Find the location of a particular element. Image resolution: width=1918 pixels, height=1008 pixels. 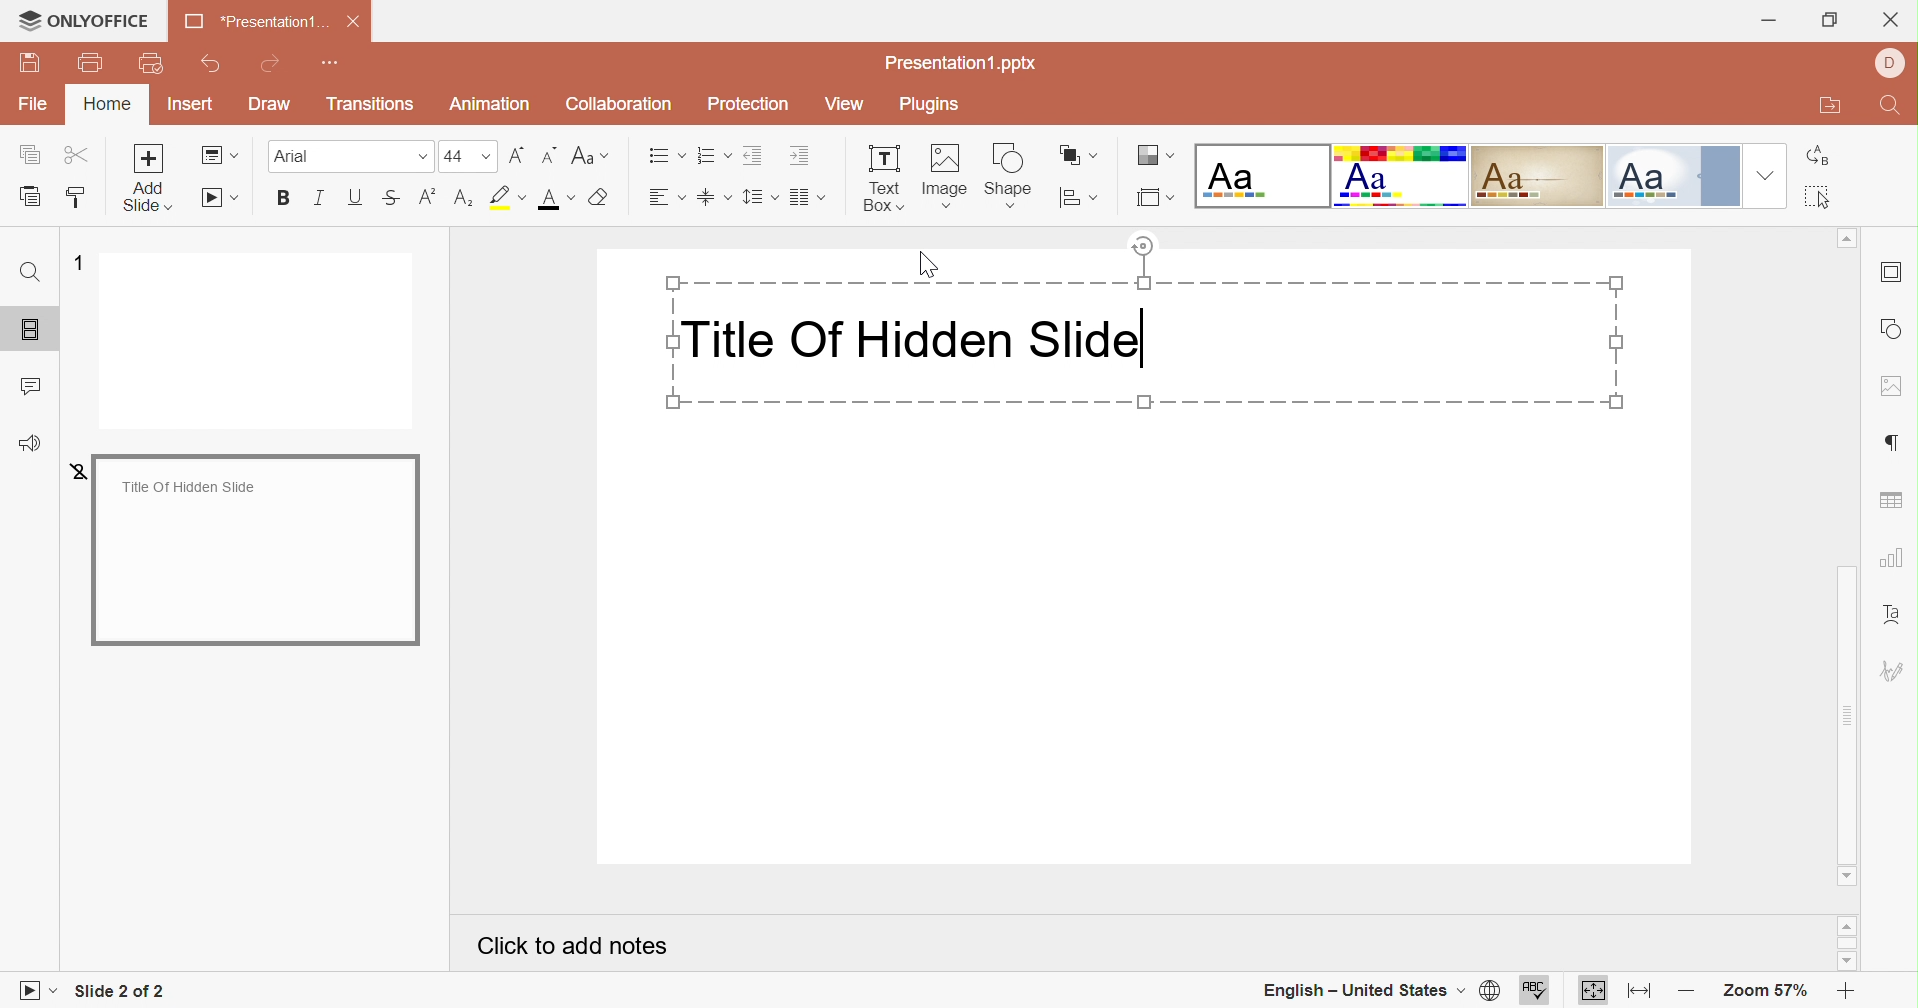

Title Of Hidden Slide is located at coordinates (915, 339).